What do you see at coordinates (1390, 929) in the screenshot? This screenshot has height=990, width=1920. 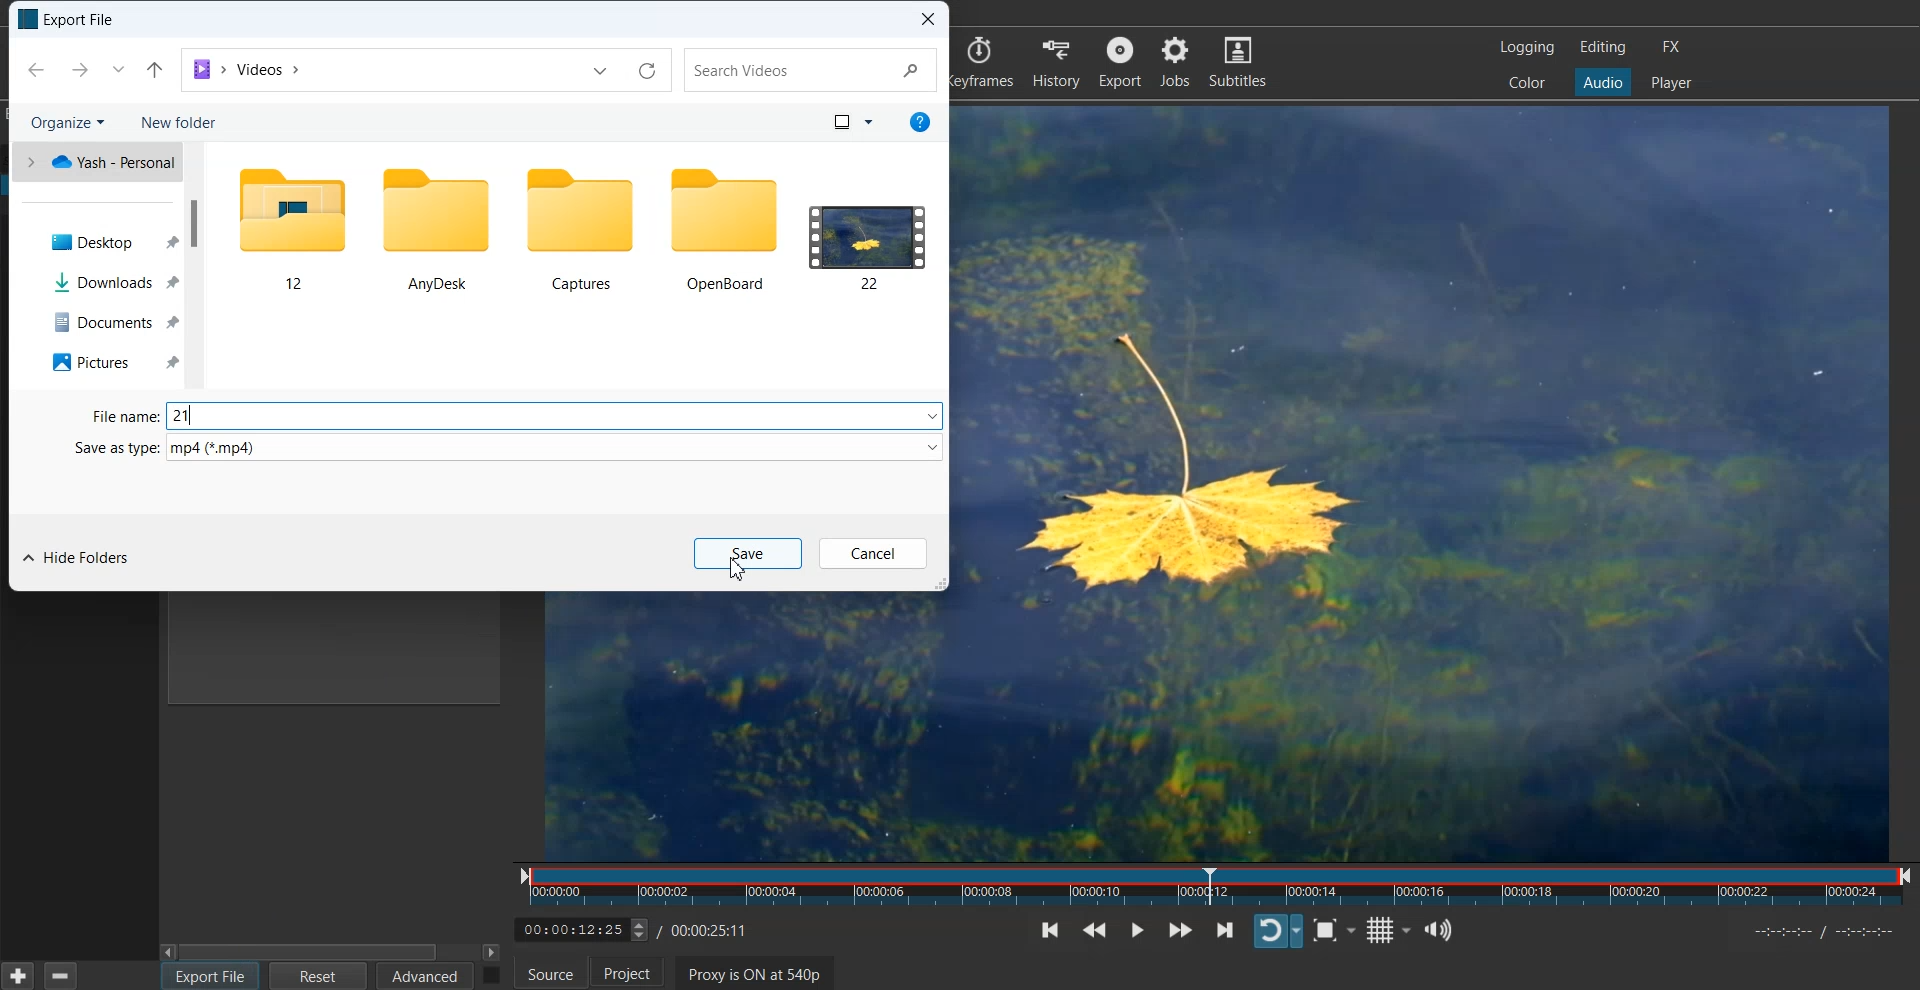 I see `Toggle grid display on the player` at bounding box center [1390, 929].